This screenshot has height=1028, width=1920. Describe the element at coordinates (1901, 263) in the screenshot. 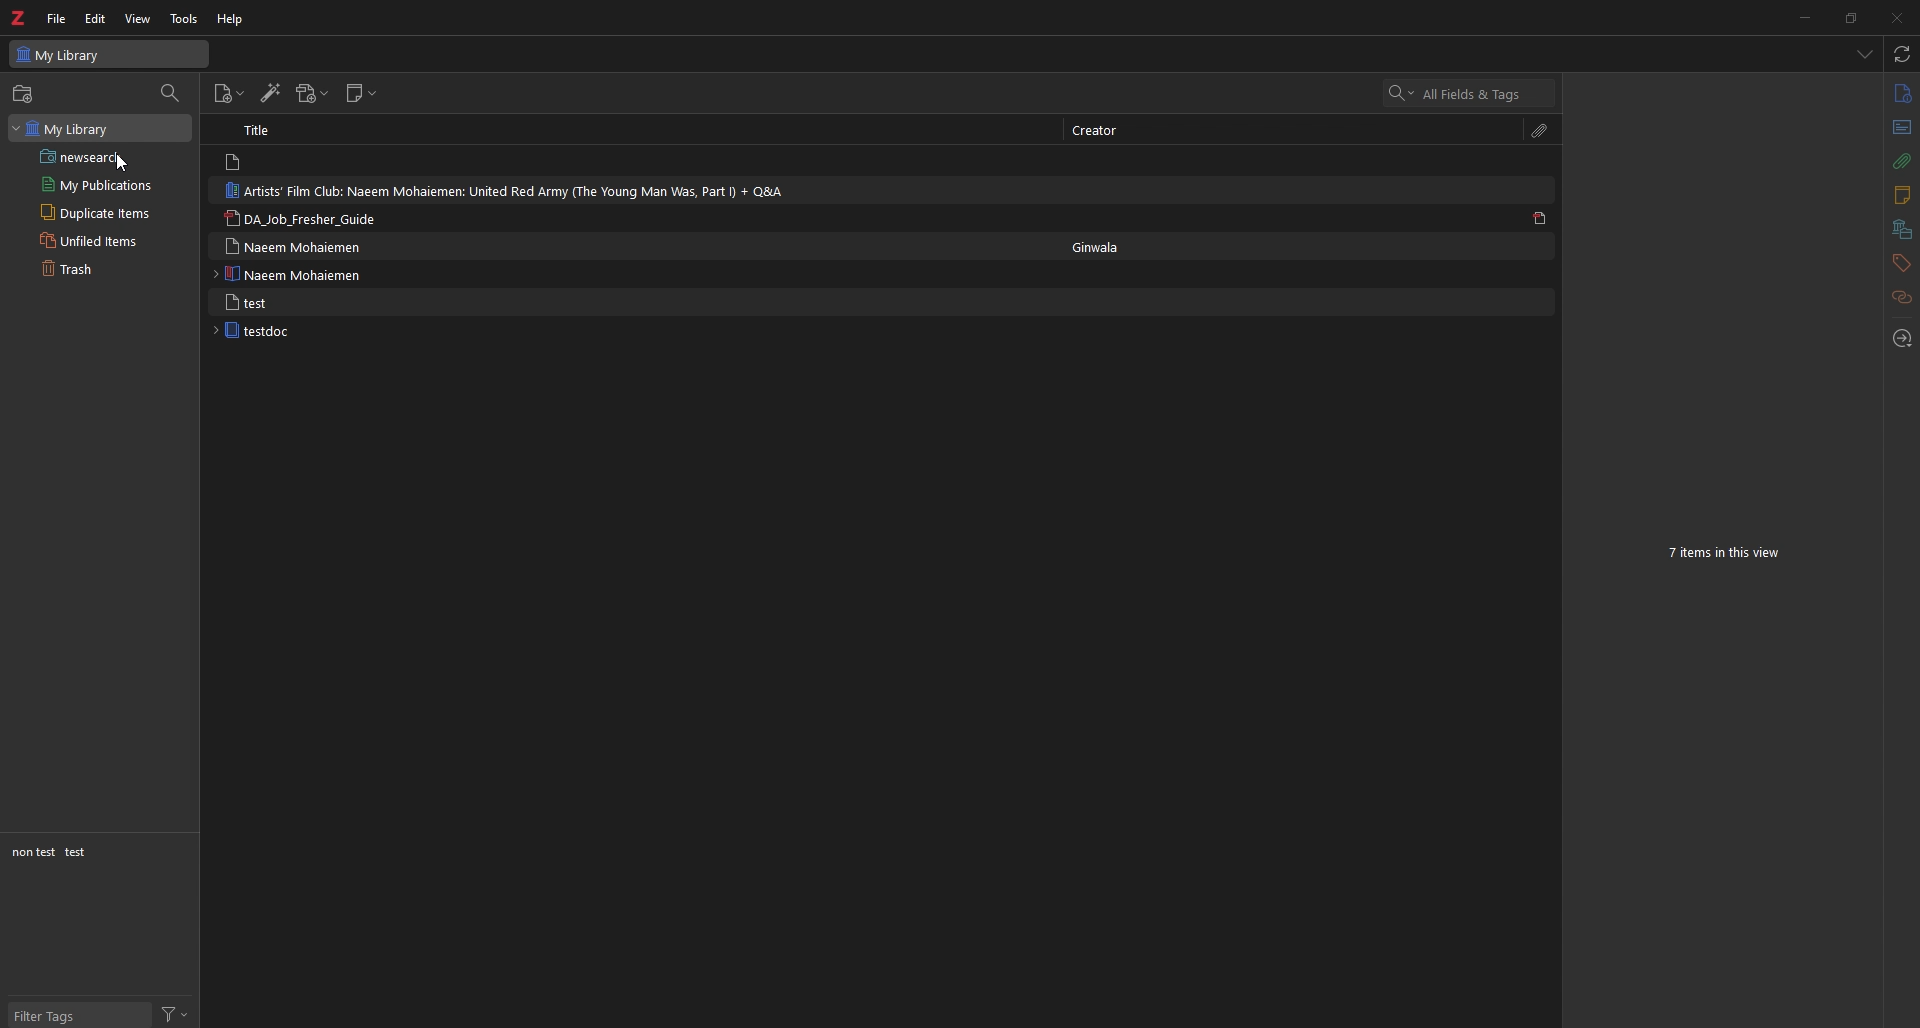

I see `tags` at that location.